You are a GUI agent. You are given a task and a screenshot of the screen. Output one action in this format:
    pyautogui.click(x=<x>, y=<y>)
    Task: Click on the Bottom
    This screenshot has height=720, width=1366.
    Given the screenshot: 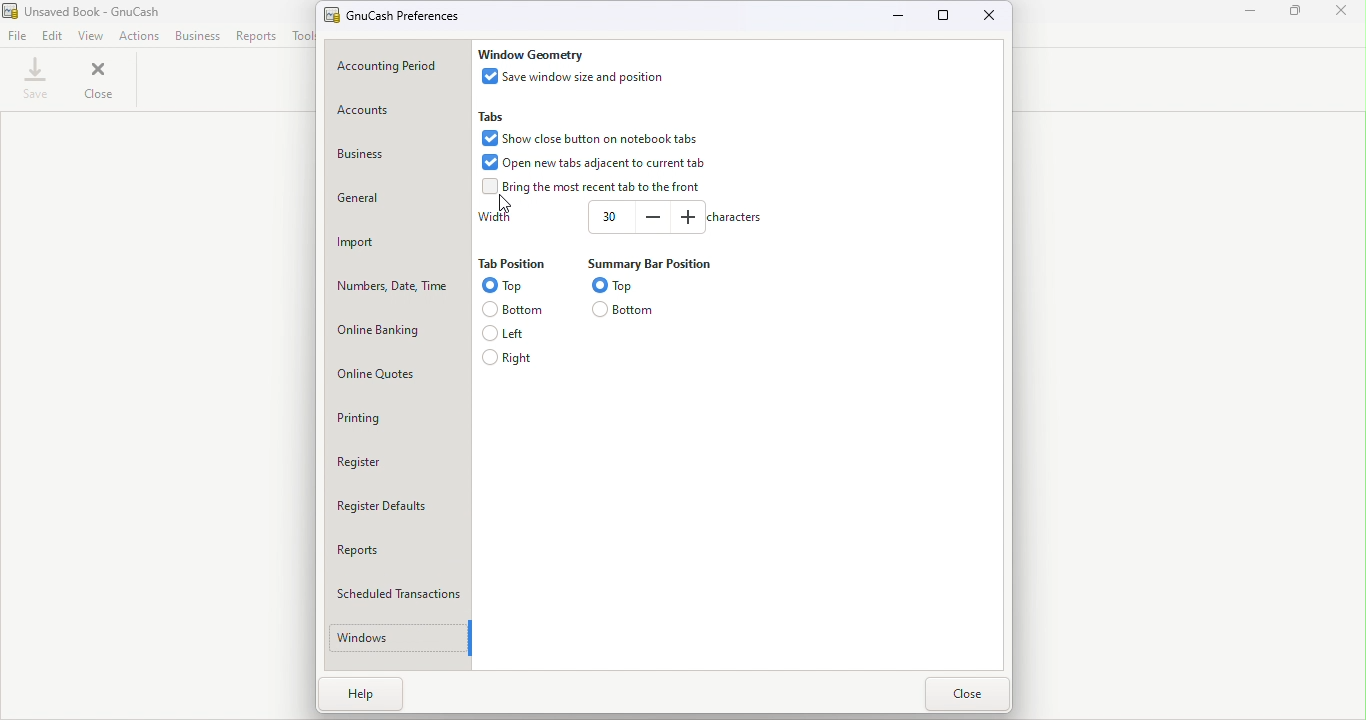 What is the action you would take?
    pyautogui.click(x=509, y=308)
    